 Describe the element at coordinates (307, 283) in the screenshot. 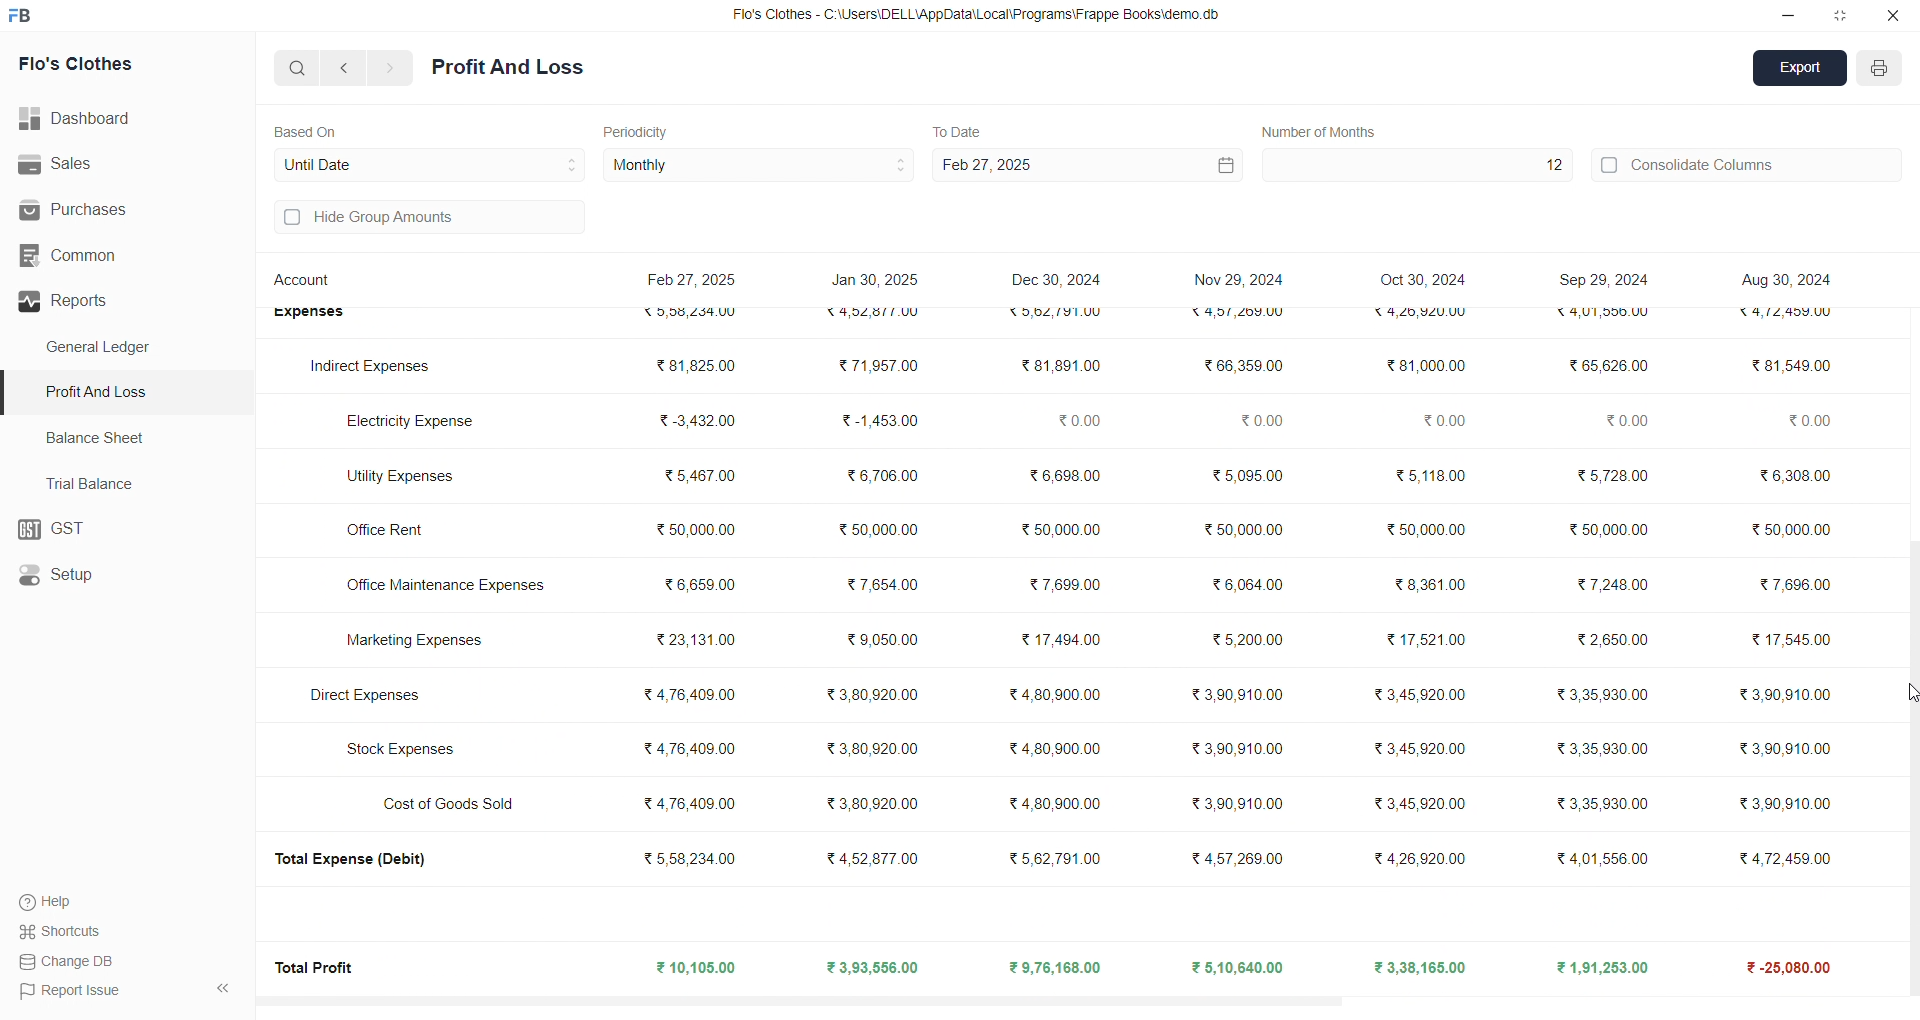

I see `Account` at that location.